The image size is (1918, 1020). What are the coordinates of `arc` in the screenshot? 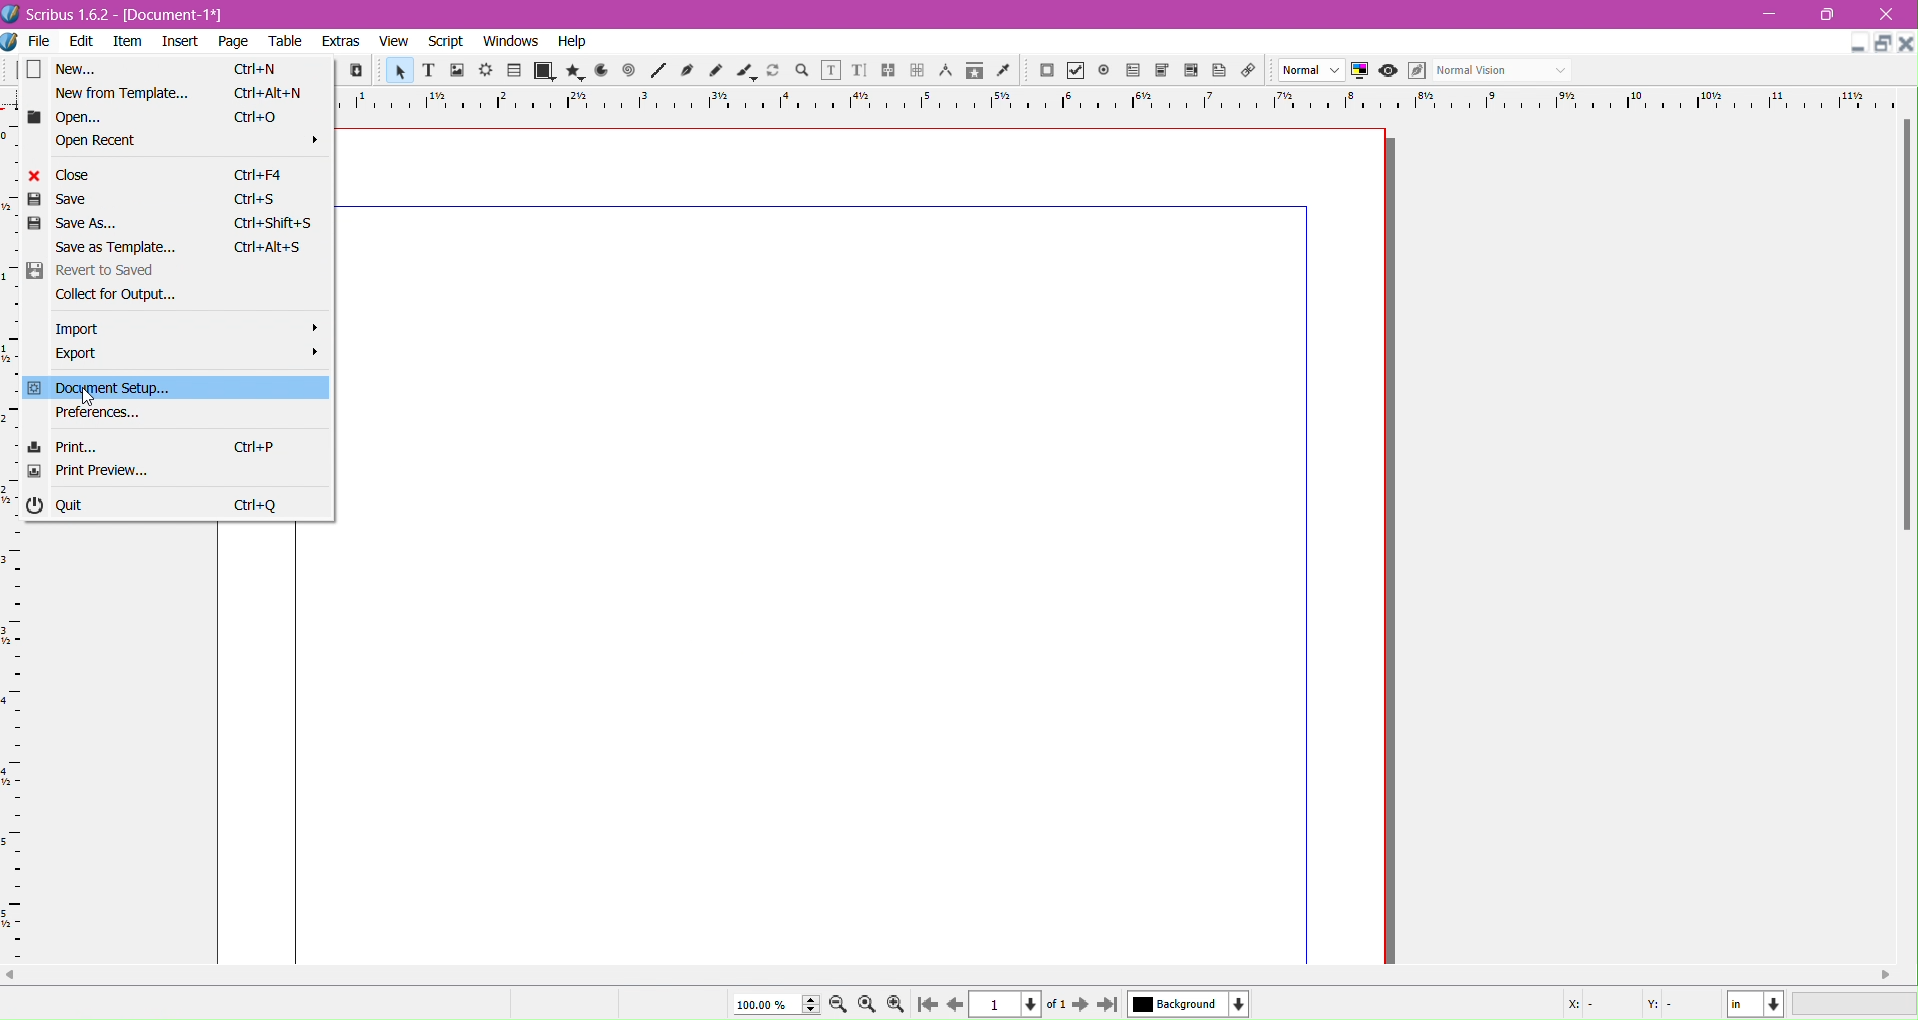 It's located at (598, 71).